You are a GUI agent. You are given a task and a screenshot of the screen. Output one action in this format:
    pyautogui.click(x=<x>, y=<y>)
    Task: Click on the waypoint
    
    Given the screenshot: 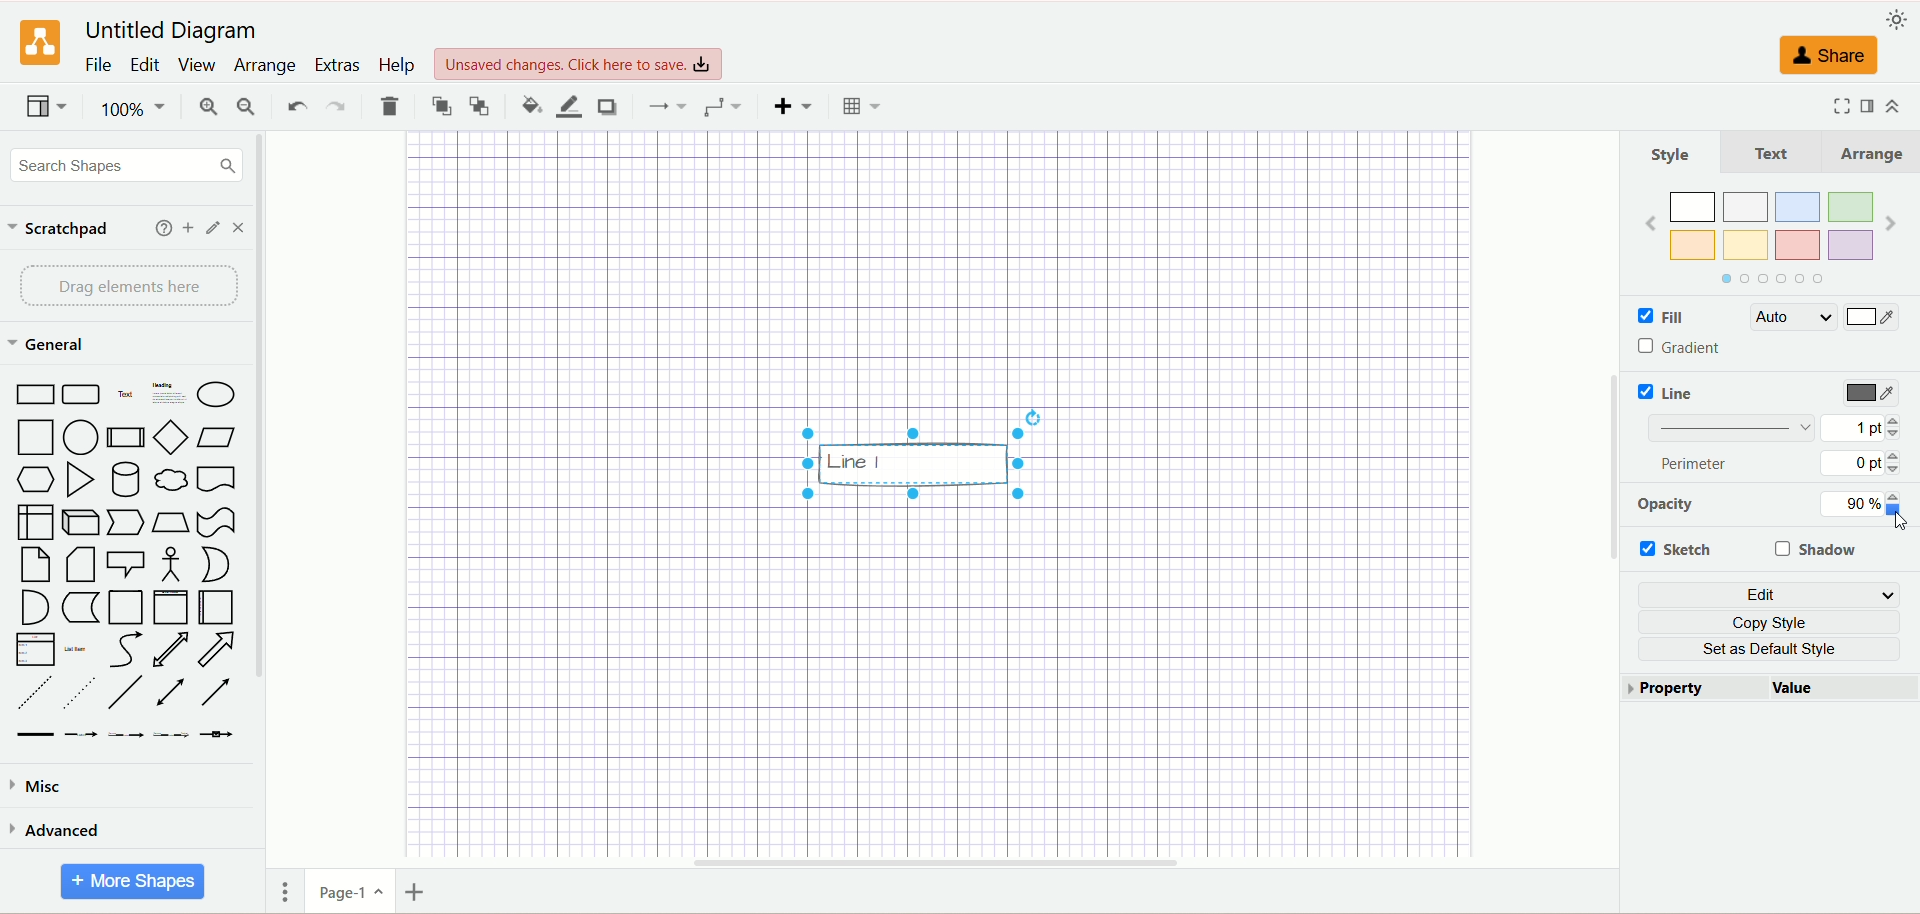 What is the action you would take?
    pyautogui.click(x=721, y=106)
    